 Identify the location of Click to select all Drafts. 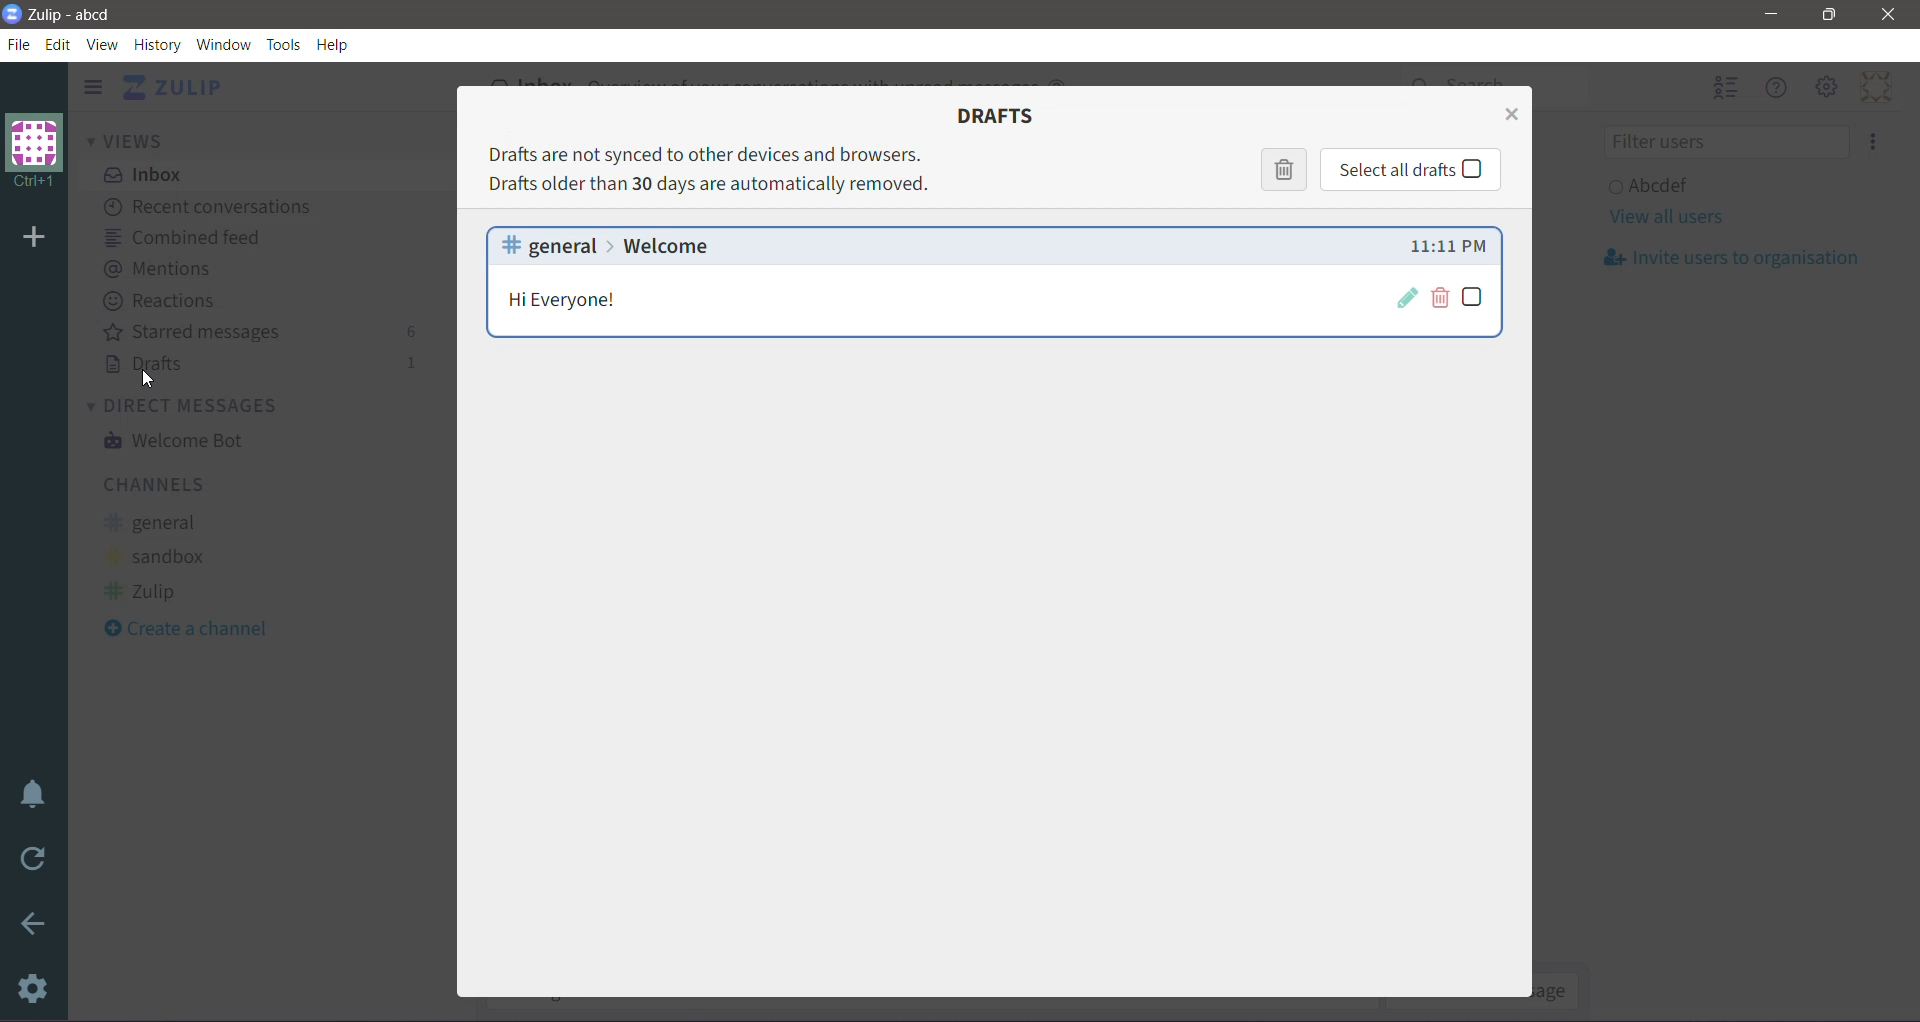
(1417, 169).